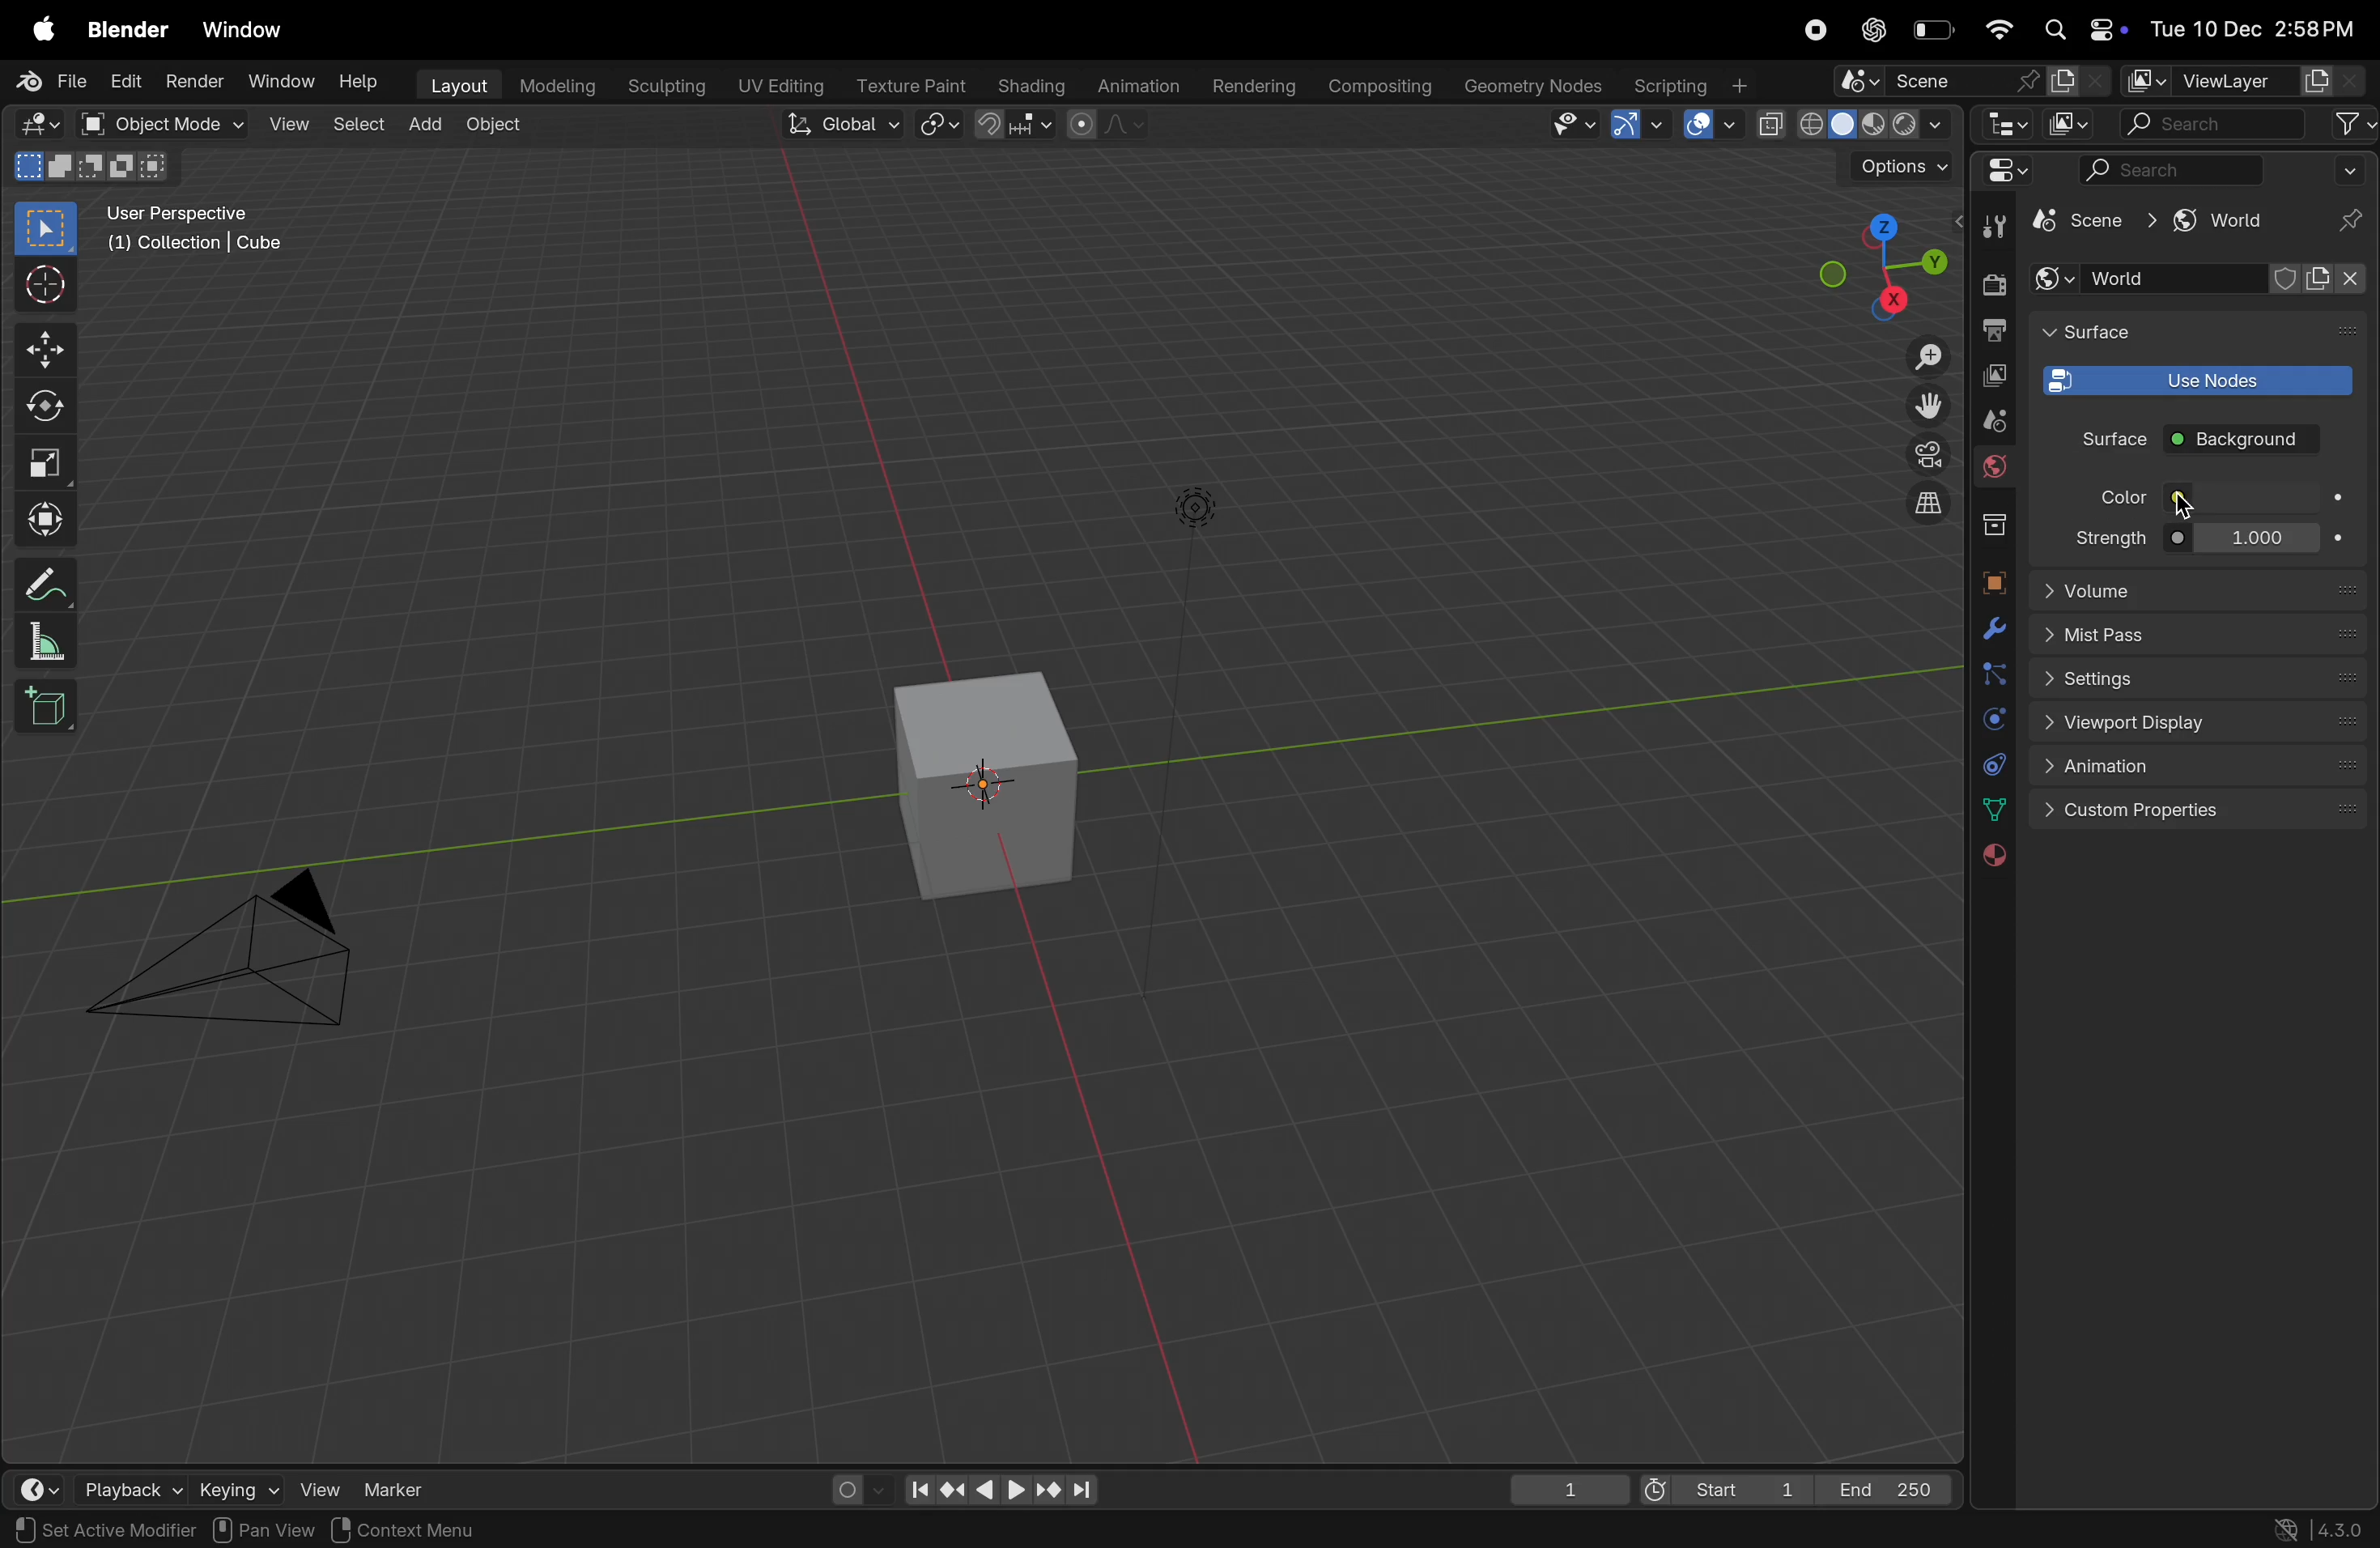 Image resolution: width=2380 pixels, height=1548 pixels. I want to click on shield, so click(2289, 279).